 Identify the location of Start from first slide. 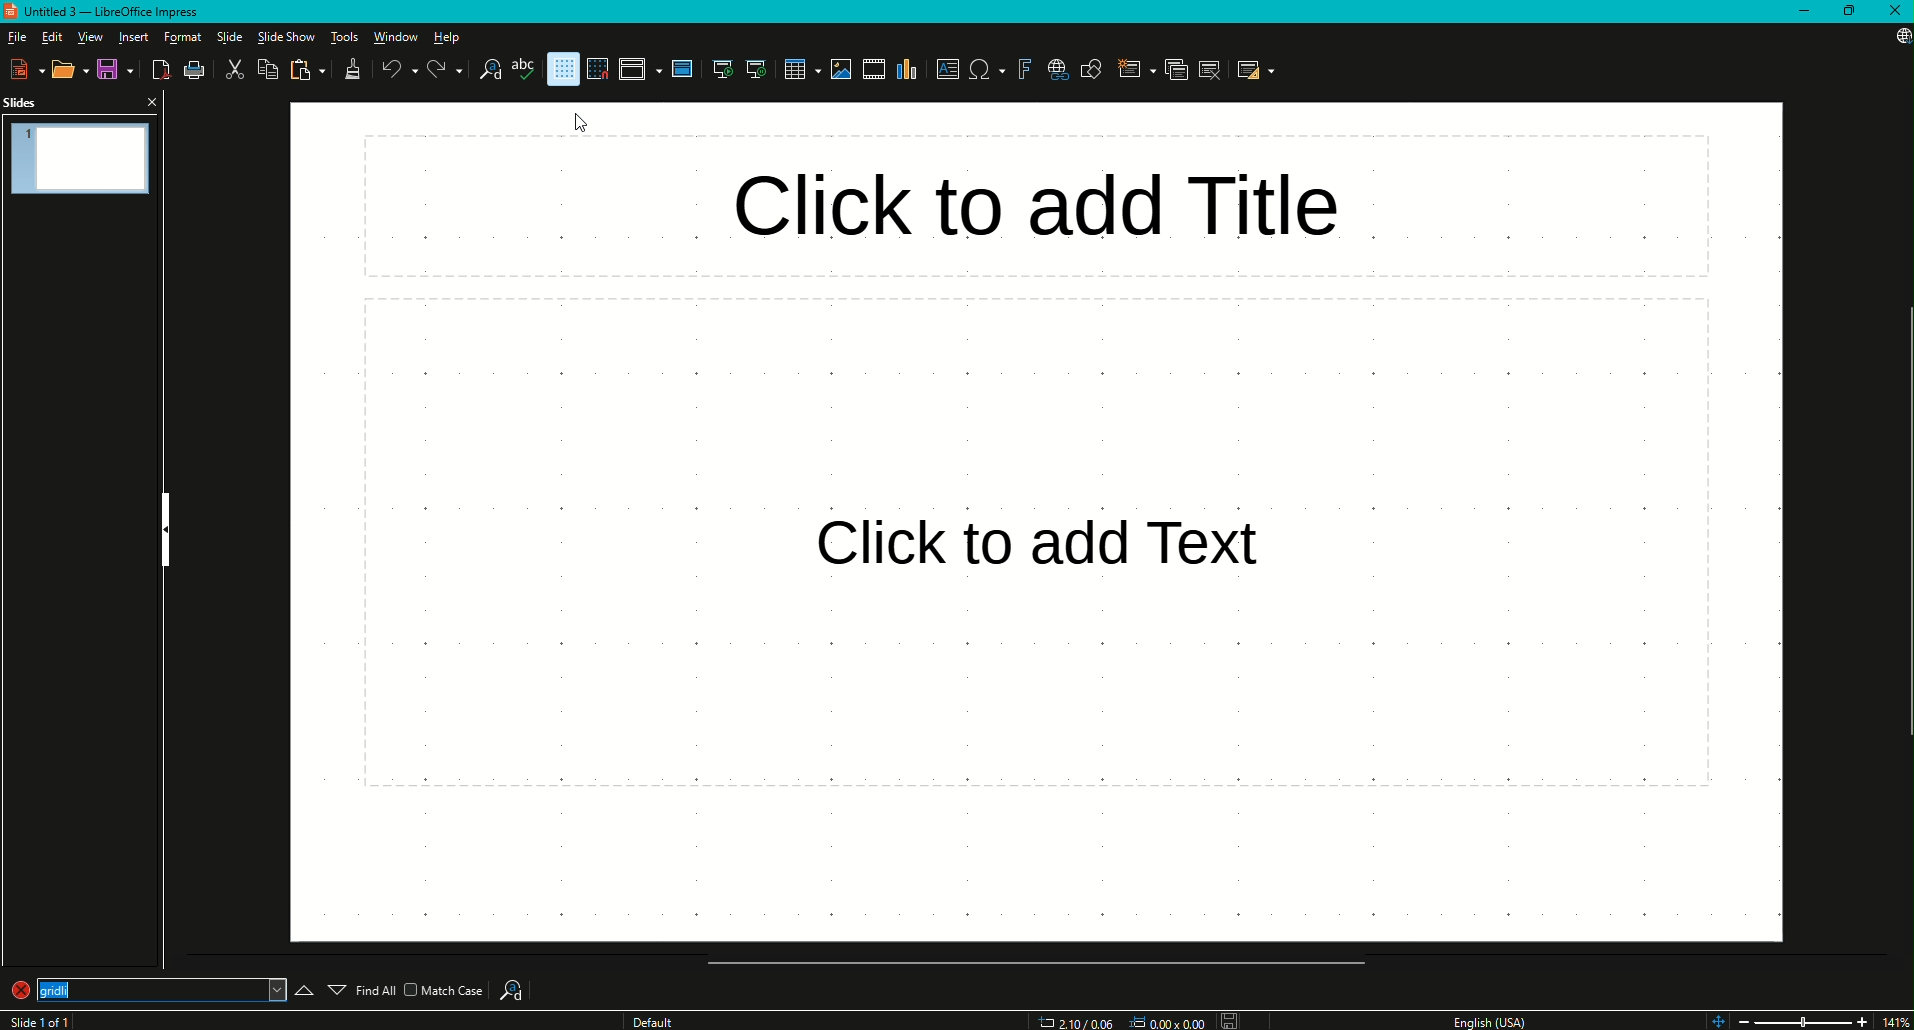
(718, 68).